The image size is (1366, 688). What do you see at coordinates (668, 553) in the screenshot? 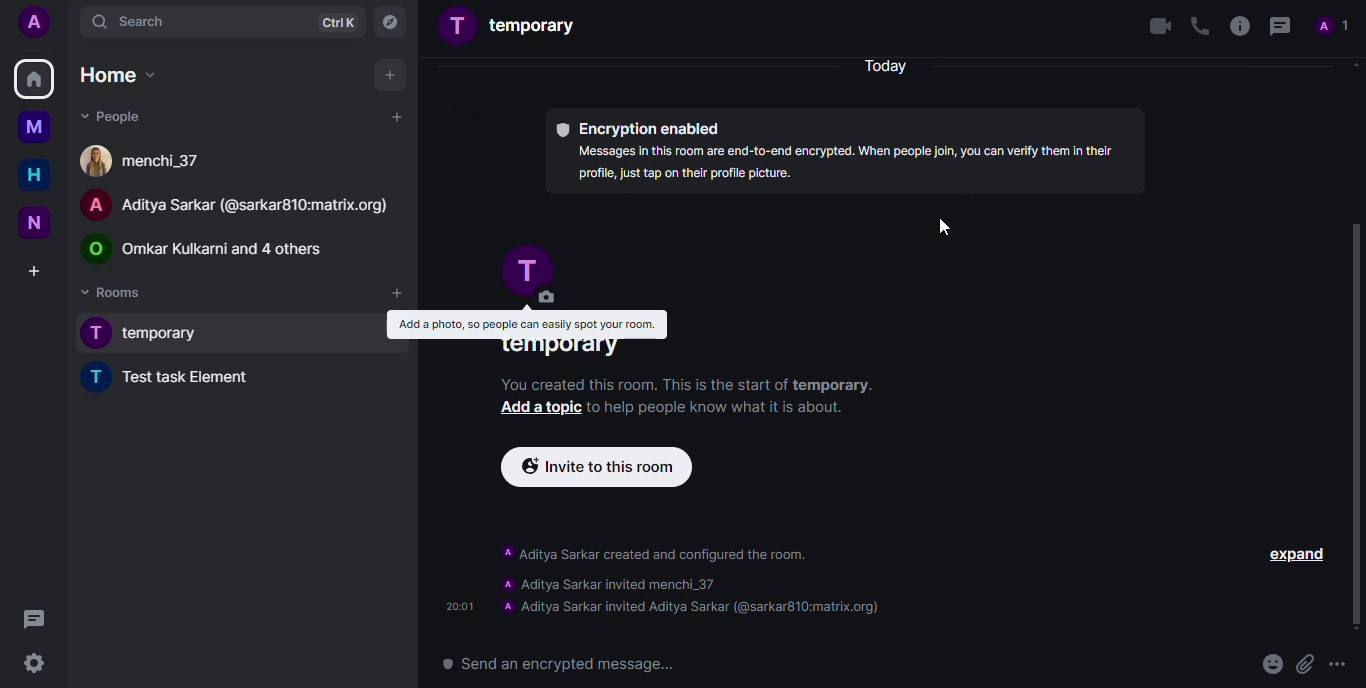
I see `escription` at bounding box center [668, 553].